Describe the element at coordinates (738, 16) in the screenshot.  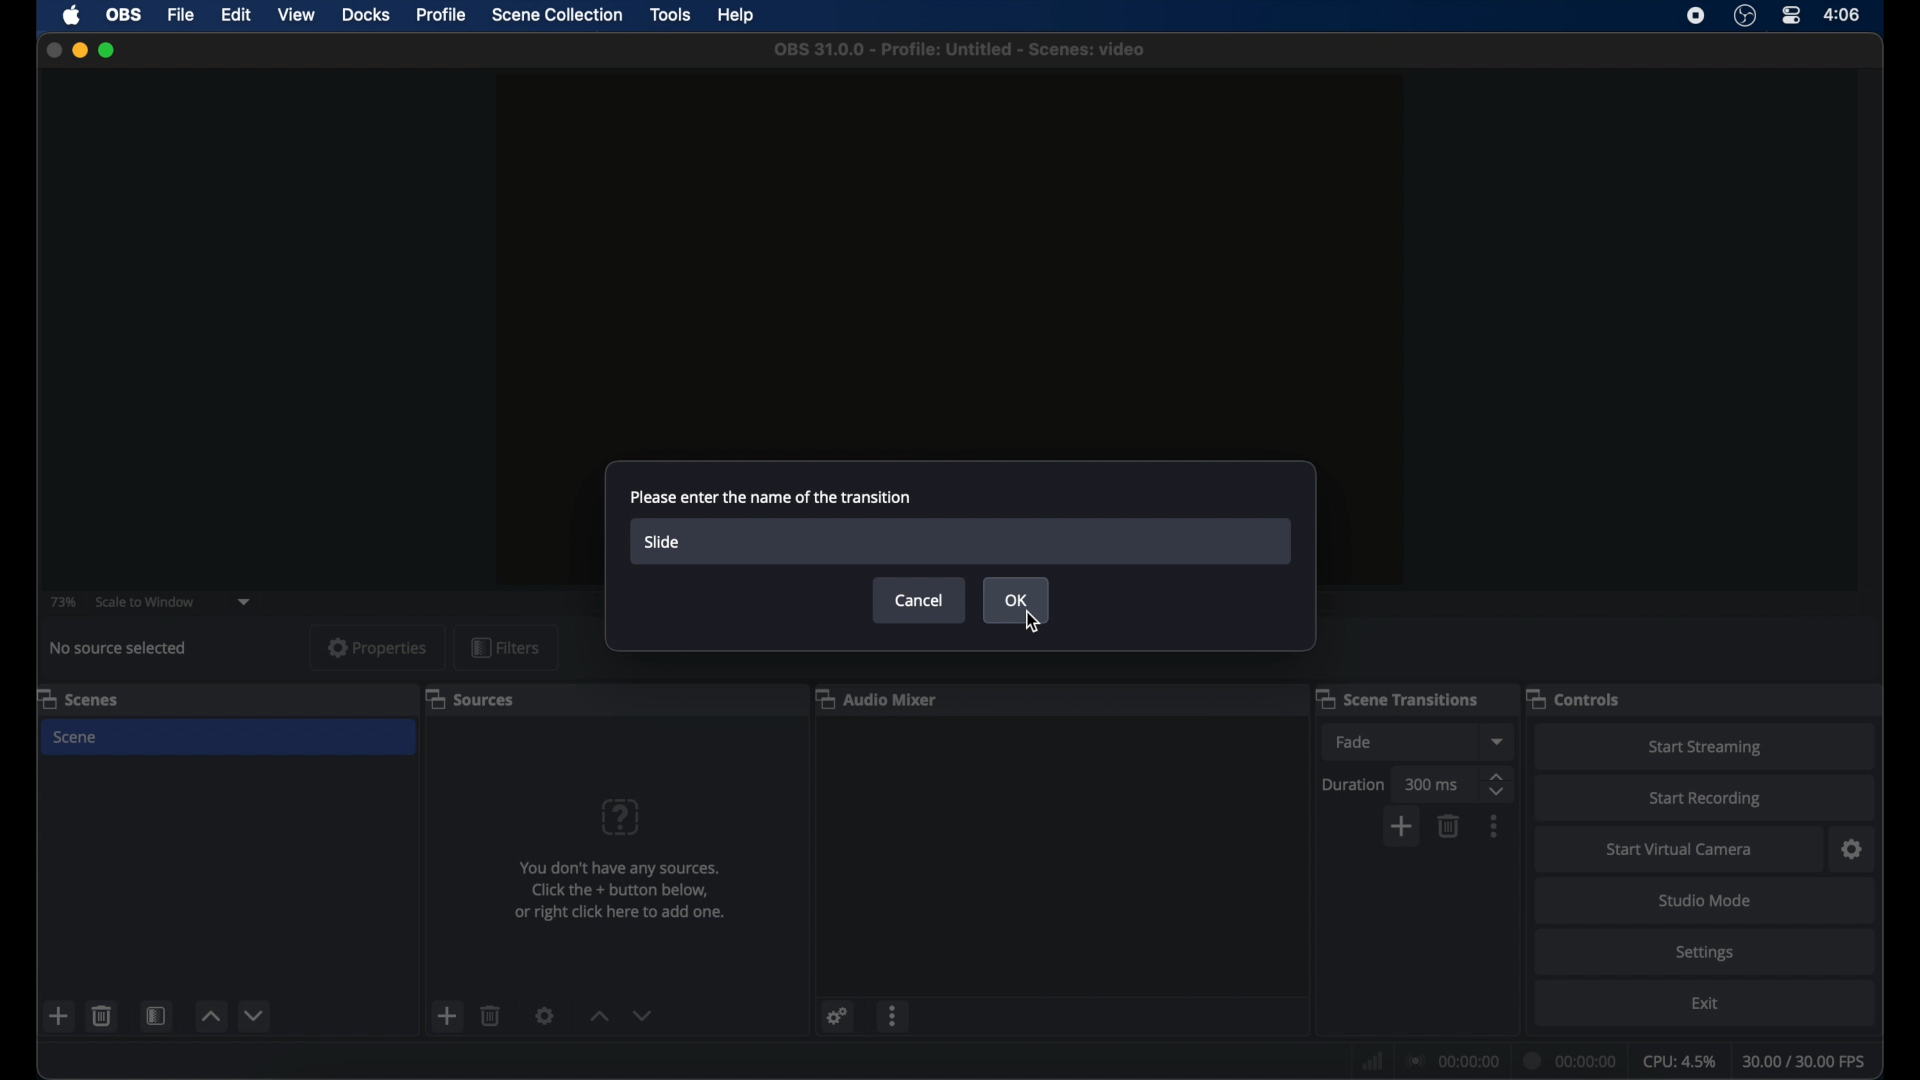
I see `help` at that location.